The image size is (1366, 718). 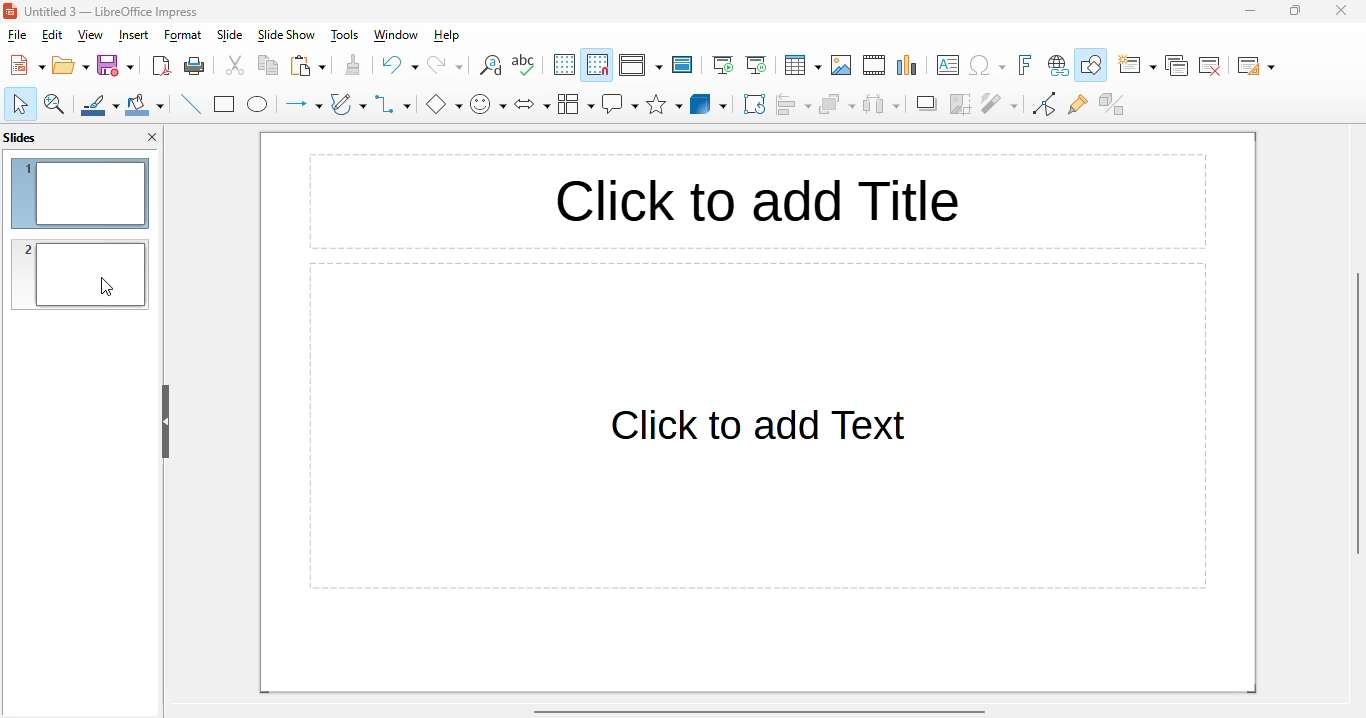 I want to click on click to add title, so click(x=758, y=201).